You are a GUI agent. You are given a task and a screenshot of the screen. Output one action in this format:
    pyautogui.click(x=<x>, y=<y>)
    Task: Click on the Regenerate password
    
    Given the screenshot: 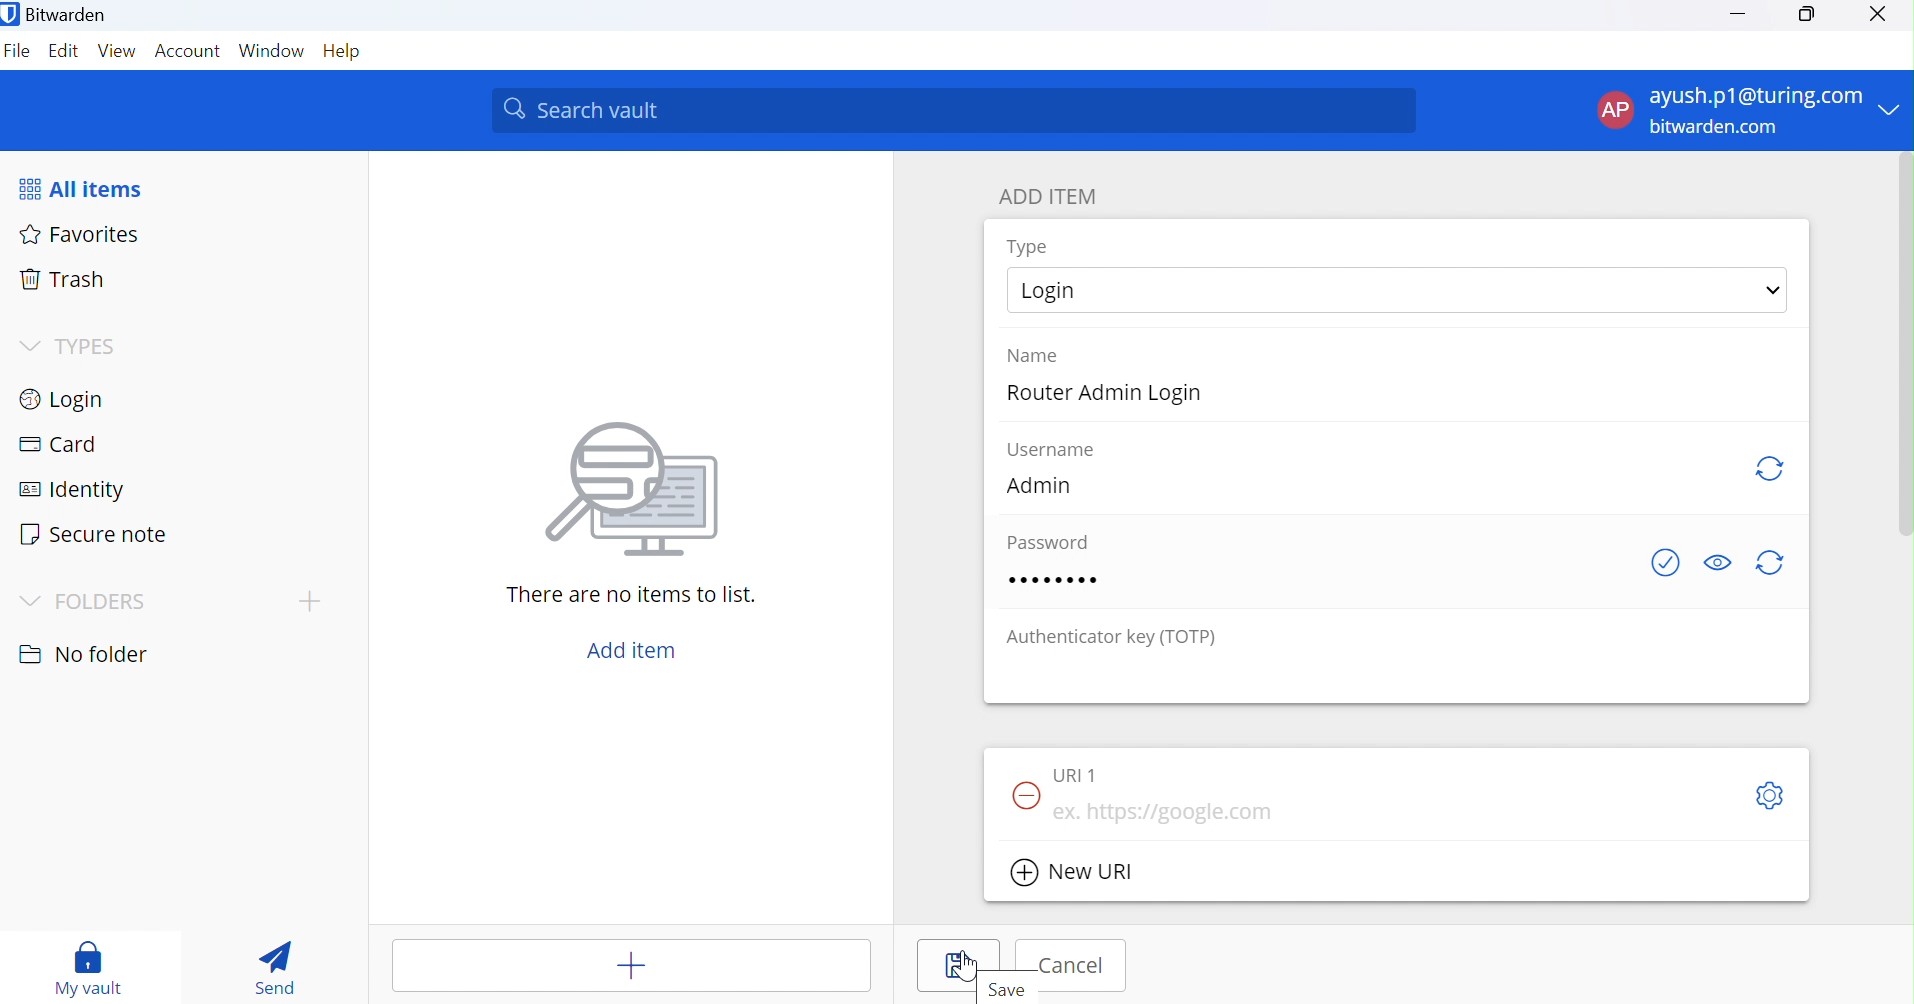 What is the action you would take?
    pyautogui.click(x=1774, y=565)
    